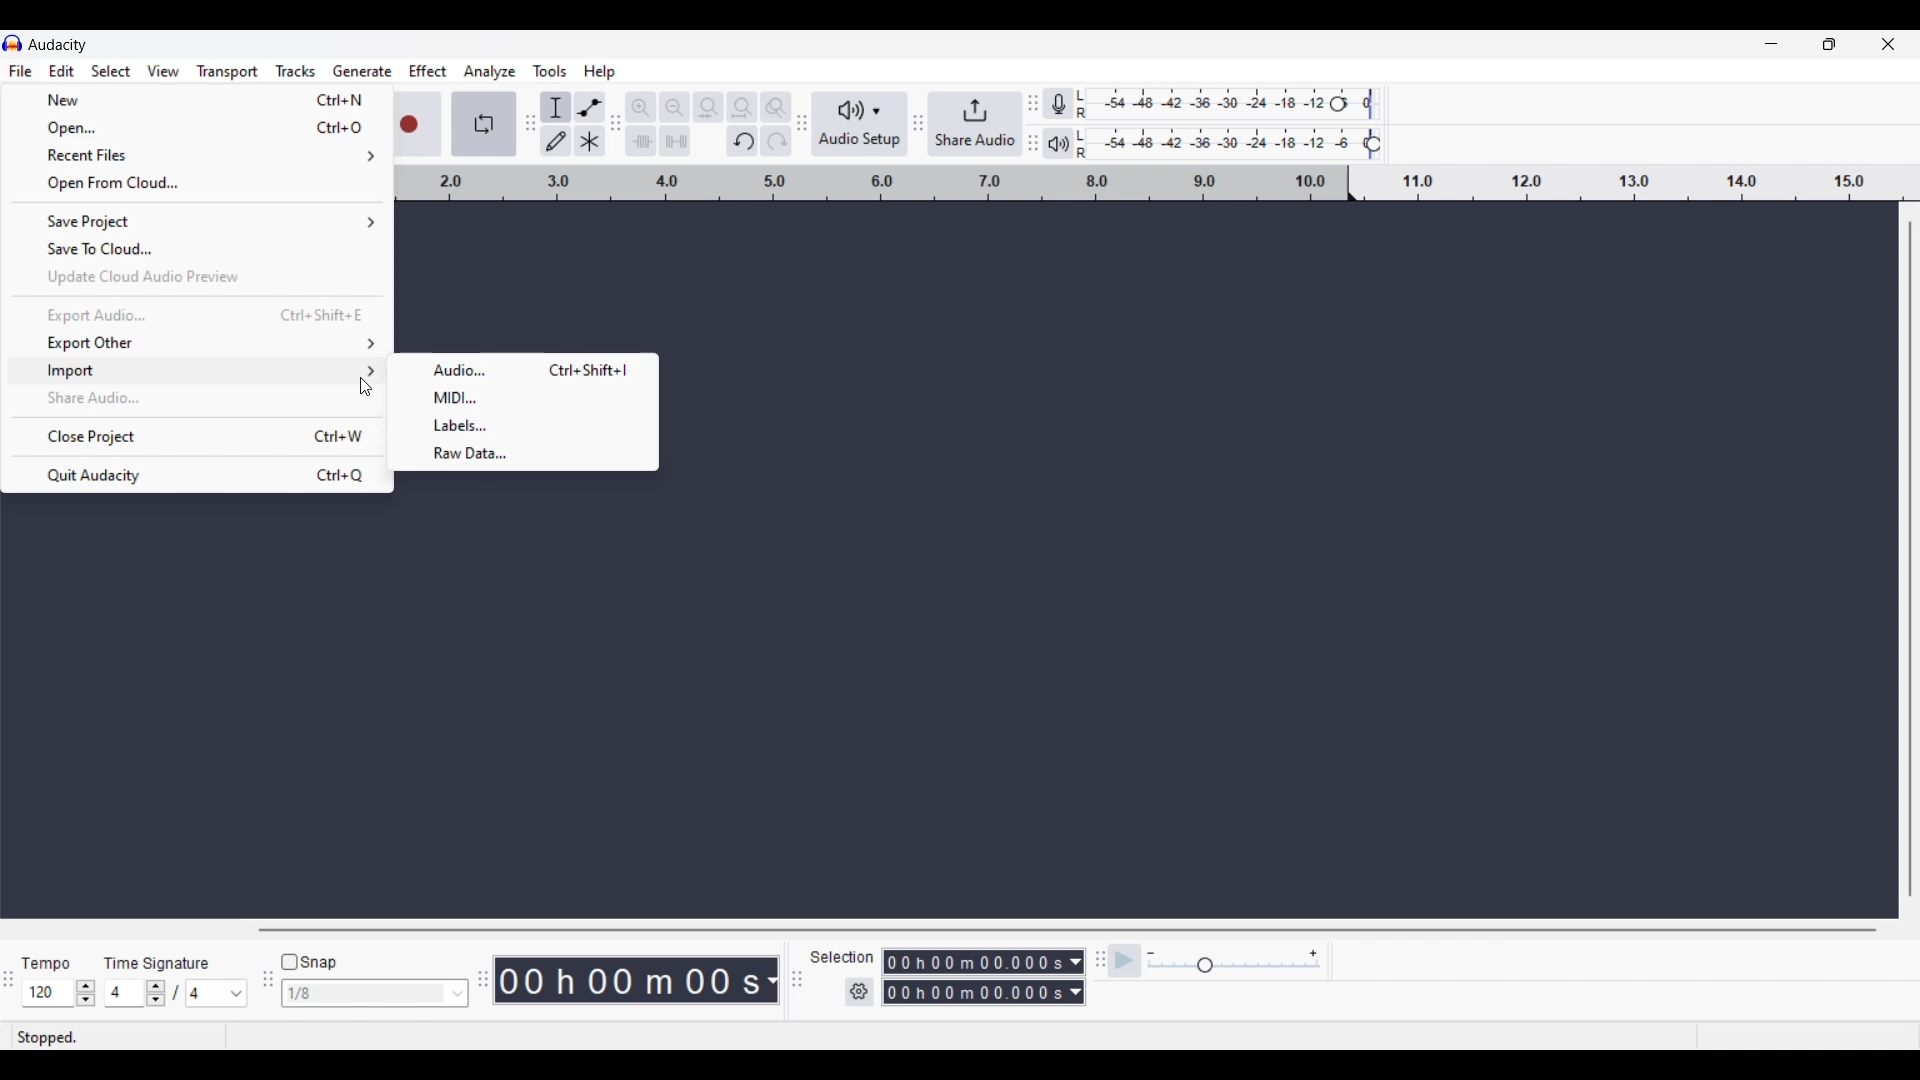 Image resolution: width=1920 pixels, height=1080 pixels. Describe the element at coordinates (743, 108) in the screenshot. I see `Fit project to width` at that location.